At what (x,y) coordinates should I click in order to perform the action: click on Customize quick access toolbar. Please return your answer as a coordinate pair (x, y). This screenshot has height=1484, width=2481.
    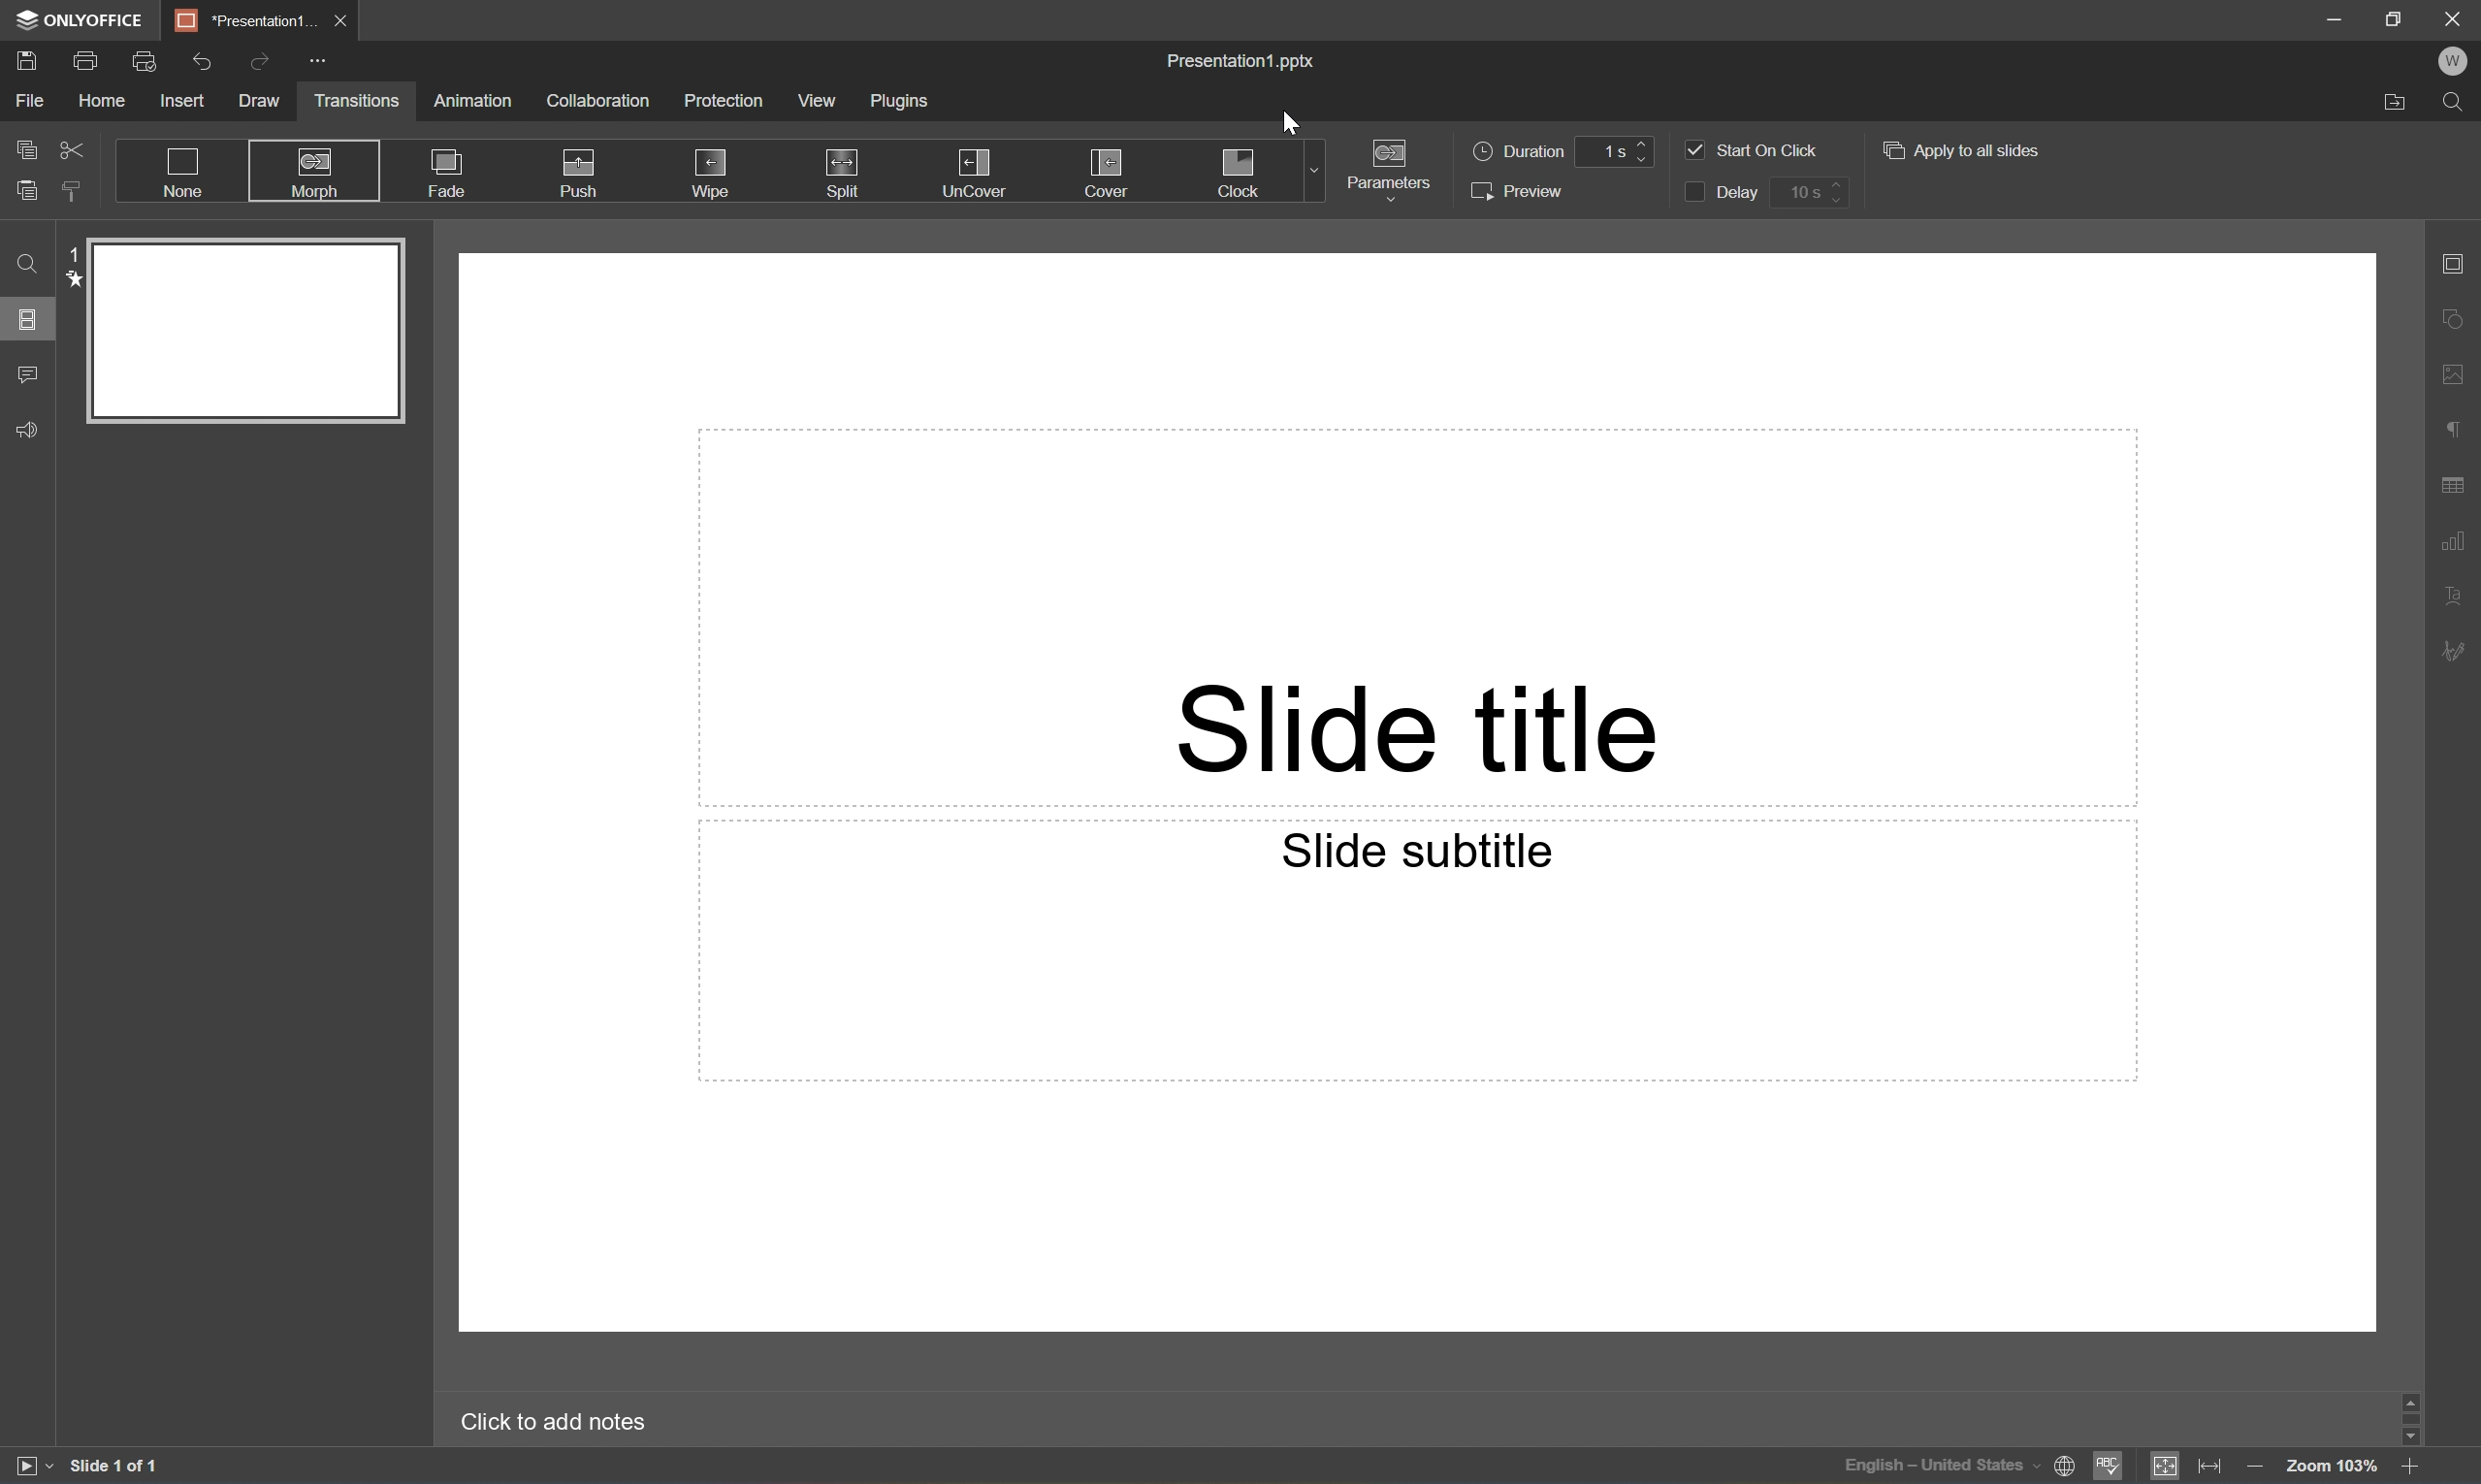
    Looking at the image, I should click on (318, 57).